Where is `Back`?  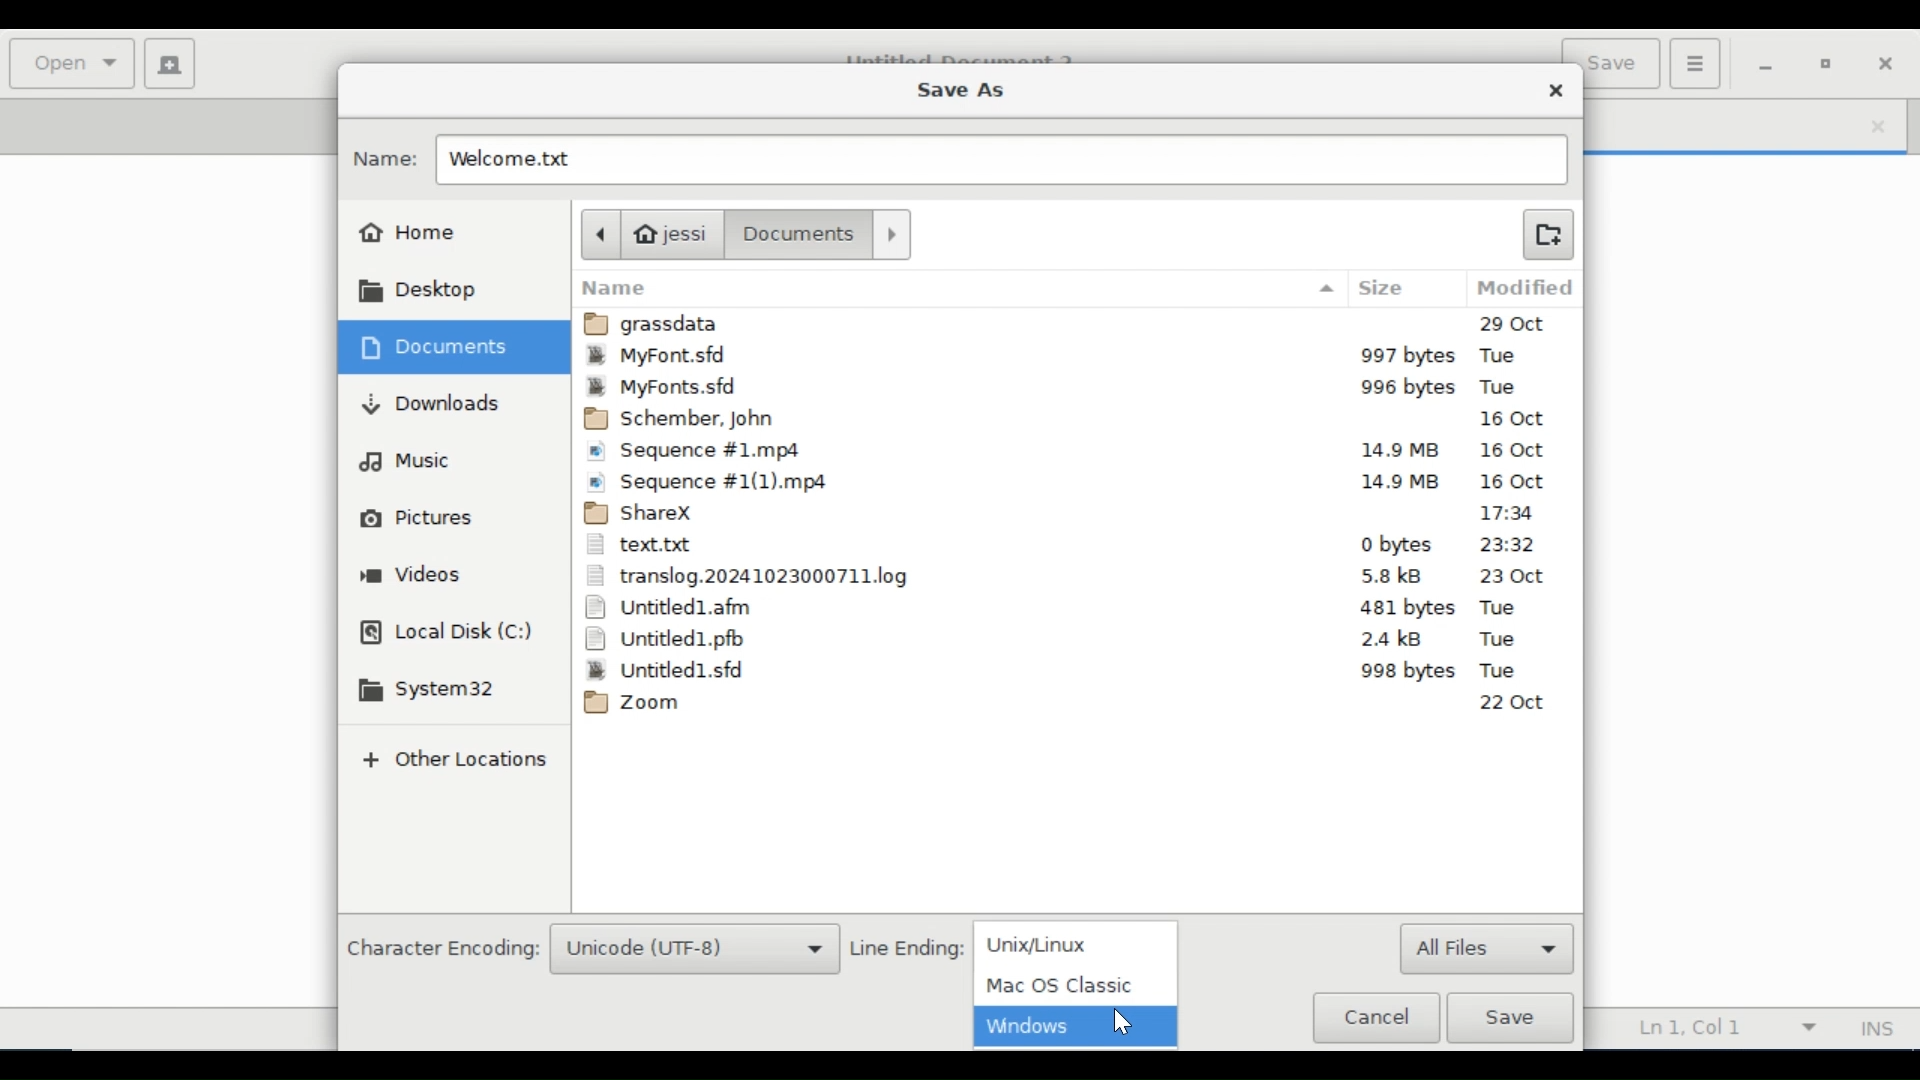 Back is located at coordinates (599, 233).